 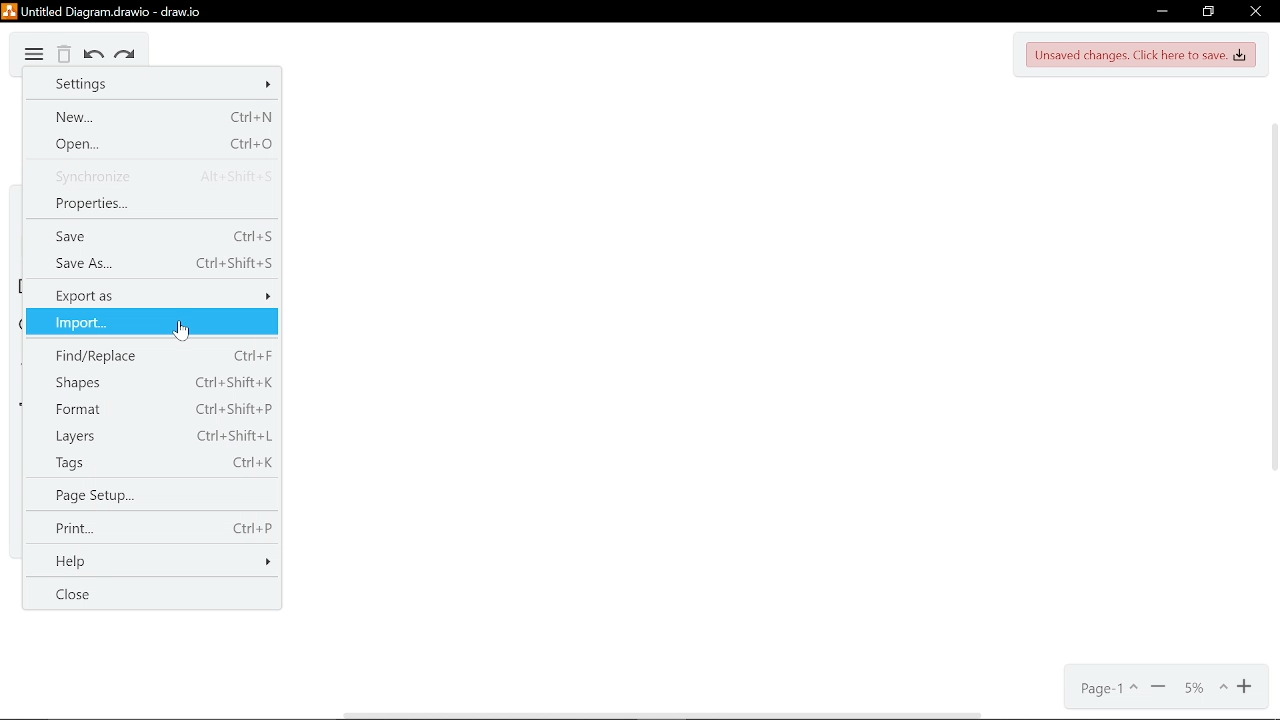 I want to click on Help, so click(x=151, y=559).